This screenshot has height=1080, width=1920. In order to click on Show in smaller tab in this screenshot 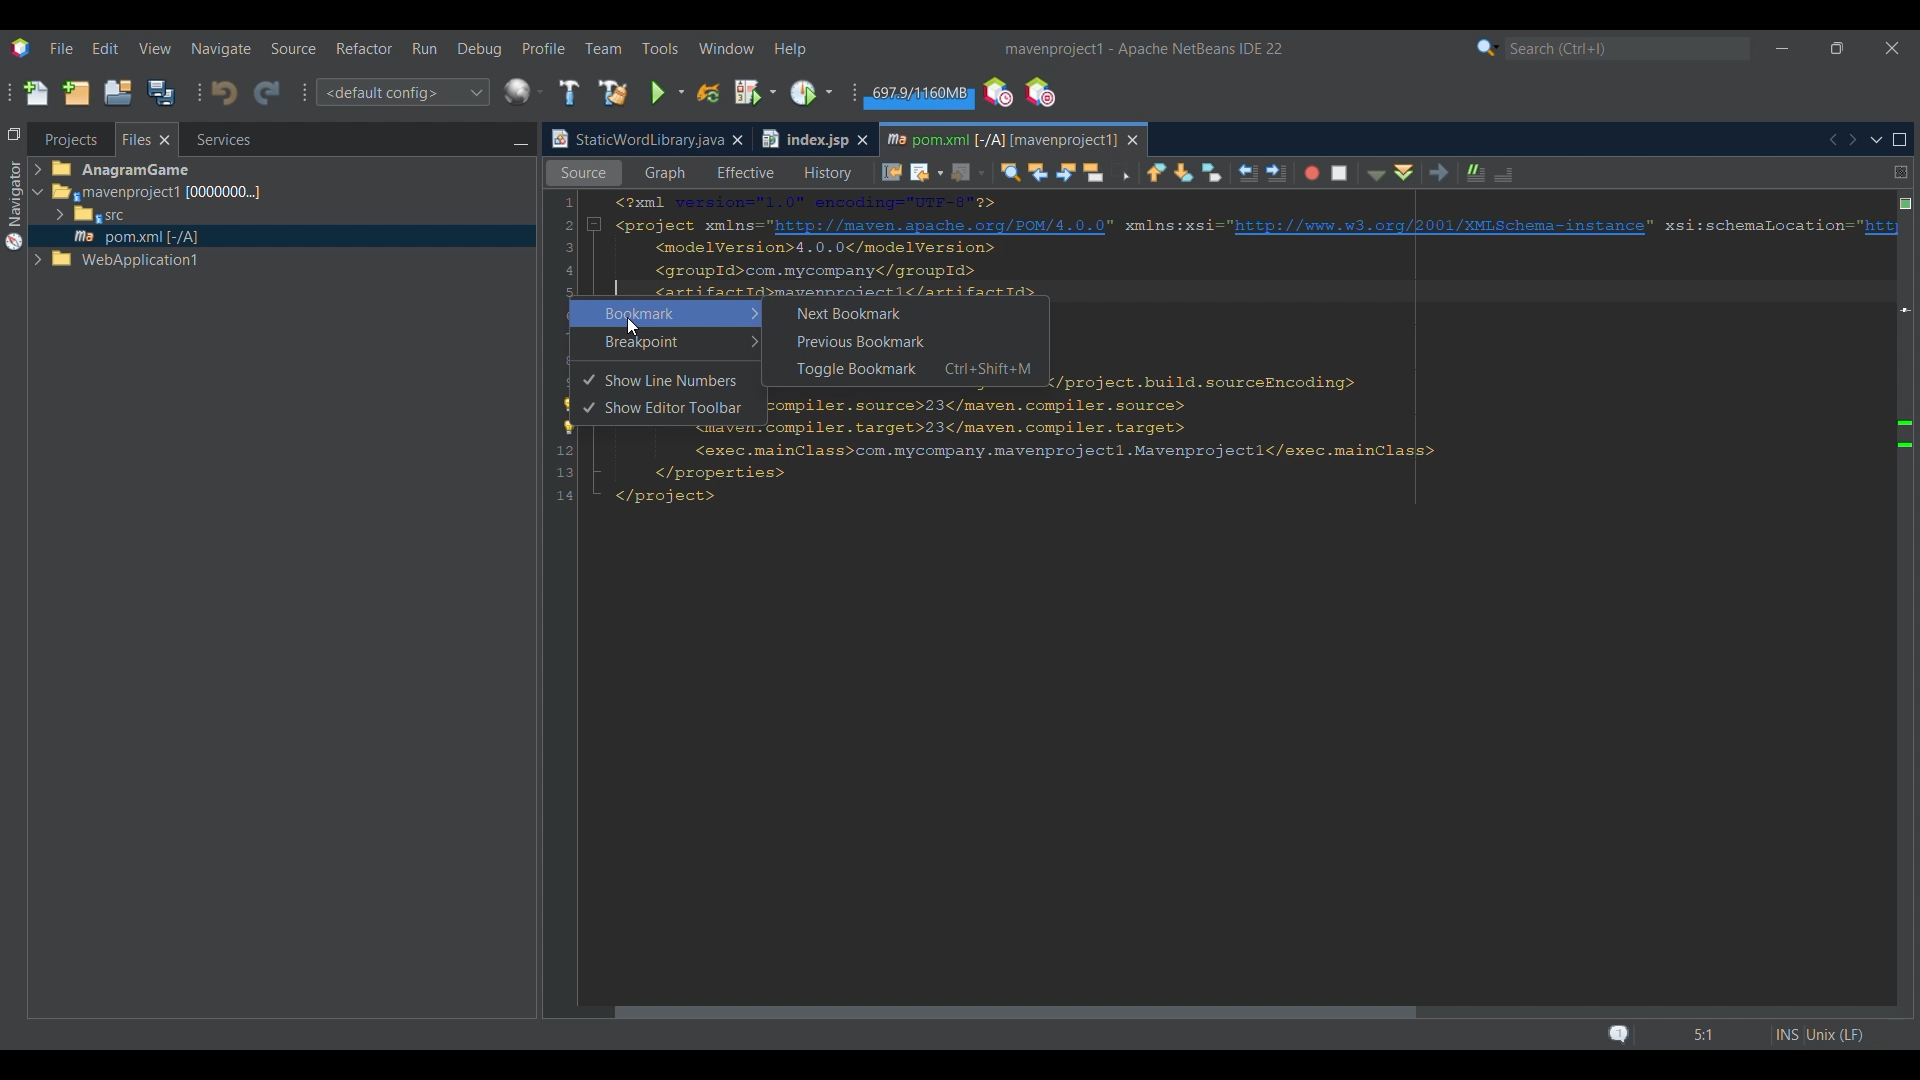, I will do `click(1837, 48)`.